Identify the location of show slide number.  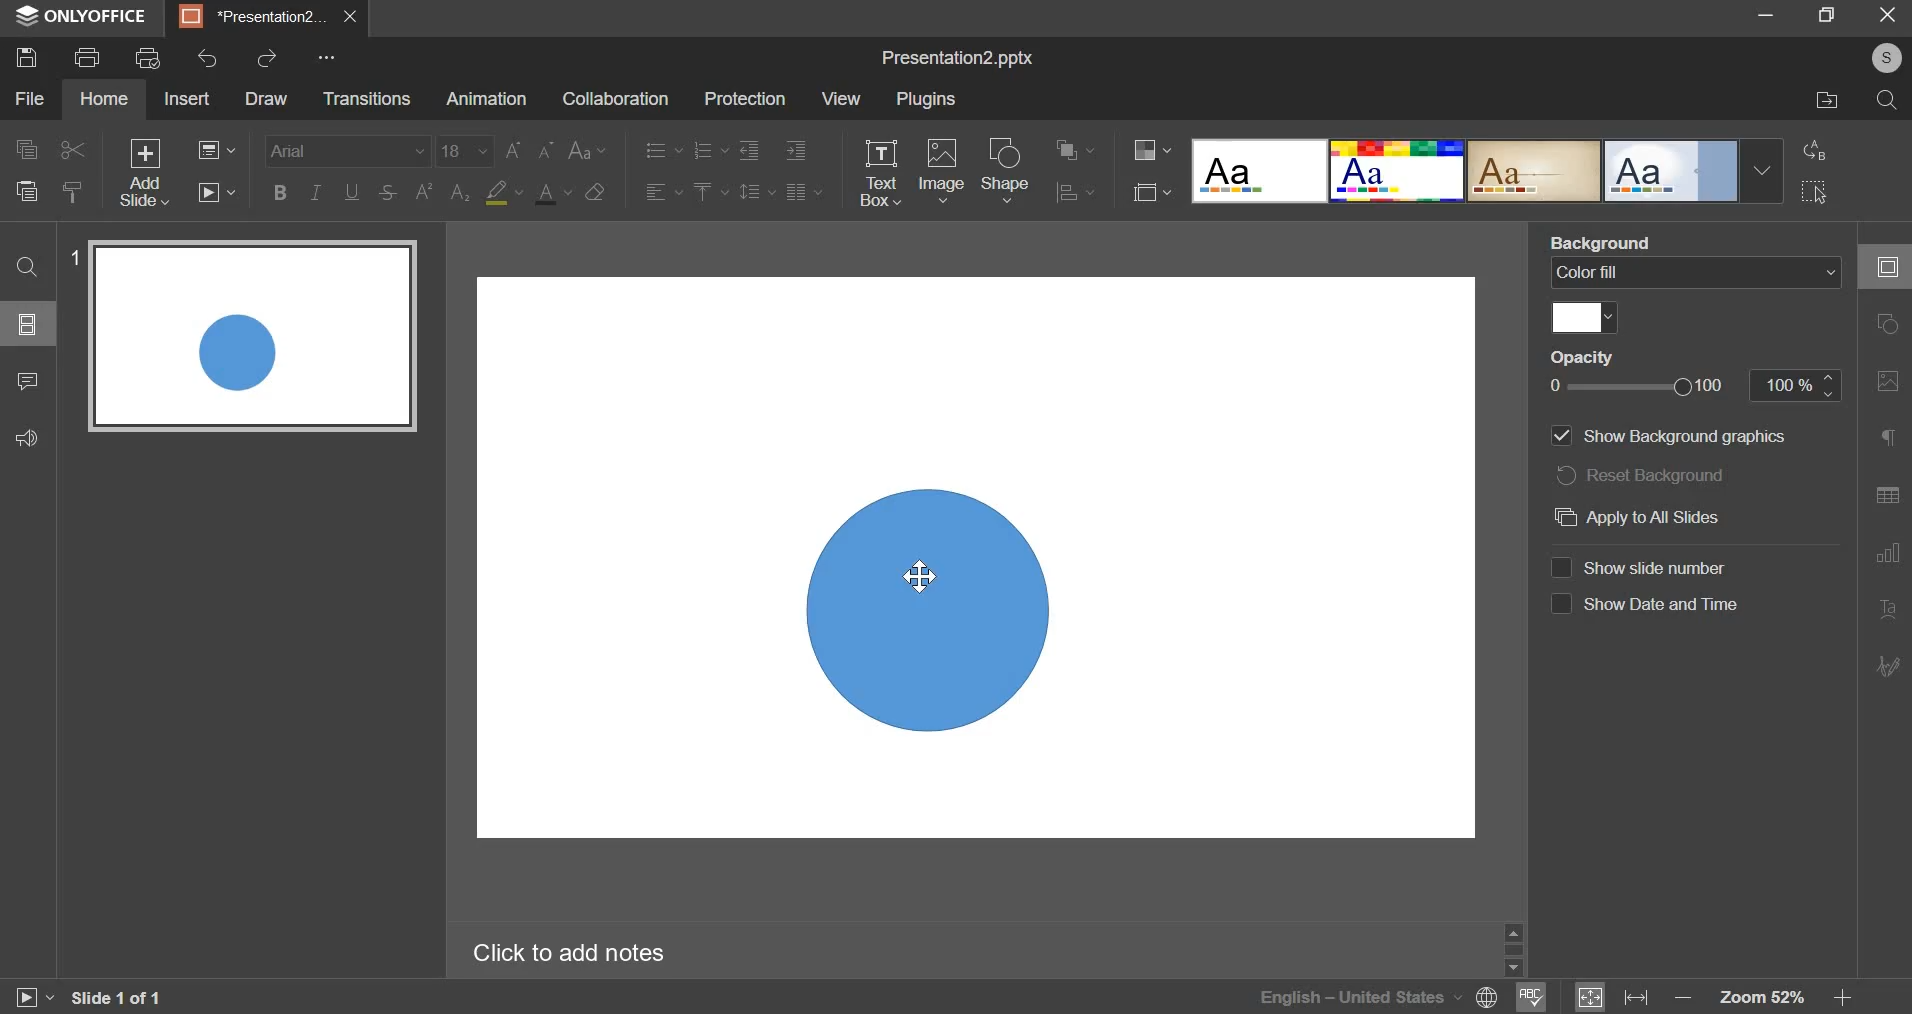
(1638, 566).